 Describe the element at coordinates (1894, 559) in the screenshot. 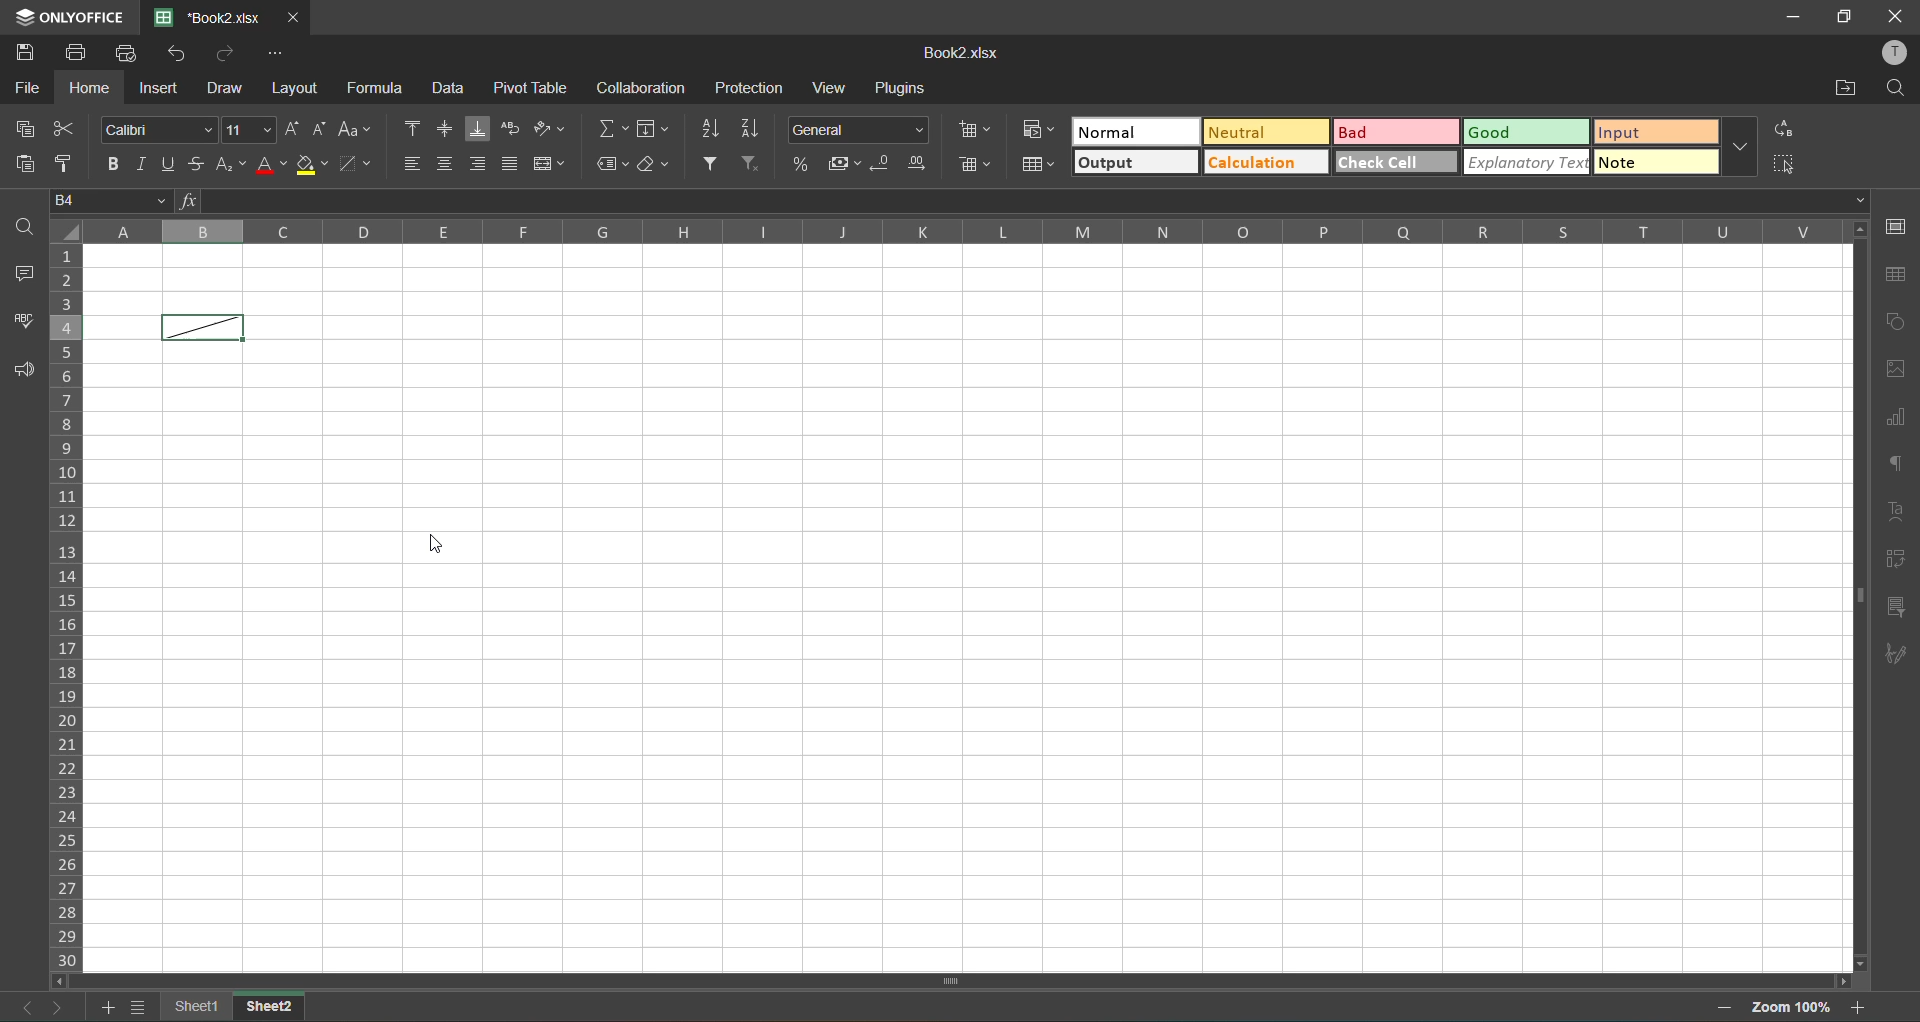

I see `pivot table` at that location.